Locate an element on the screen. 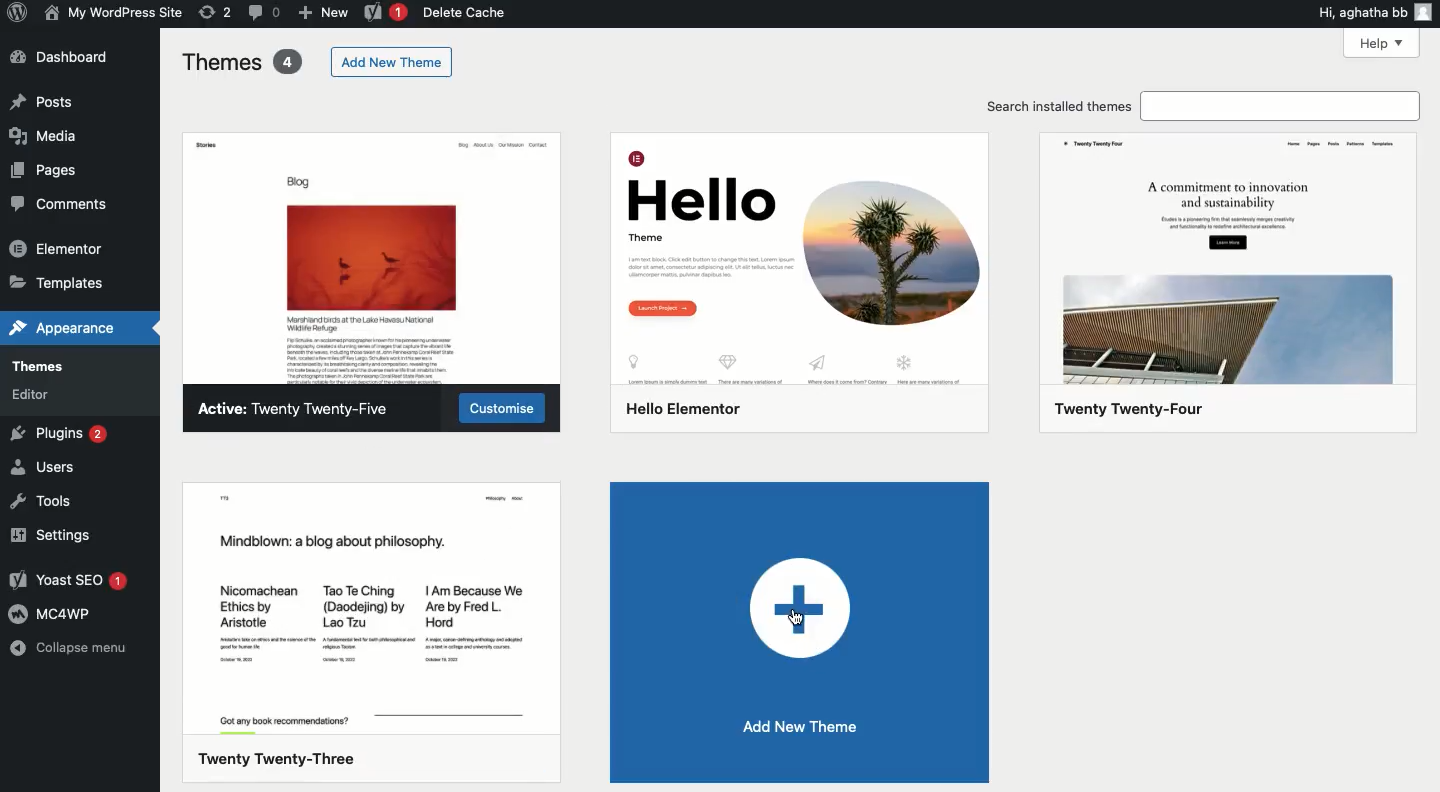 The height and width of the screenshot is (792, 1440). Collapse menu is located at coordinates (71, 648).